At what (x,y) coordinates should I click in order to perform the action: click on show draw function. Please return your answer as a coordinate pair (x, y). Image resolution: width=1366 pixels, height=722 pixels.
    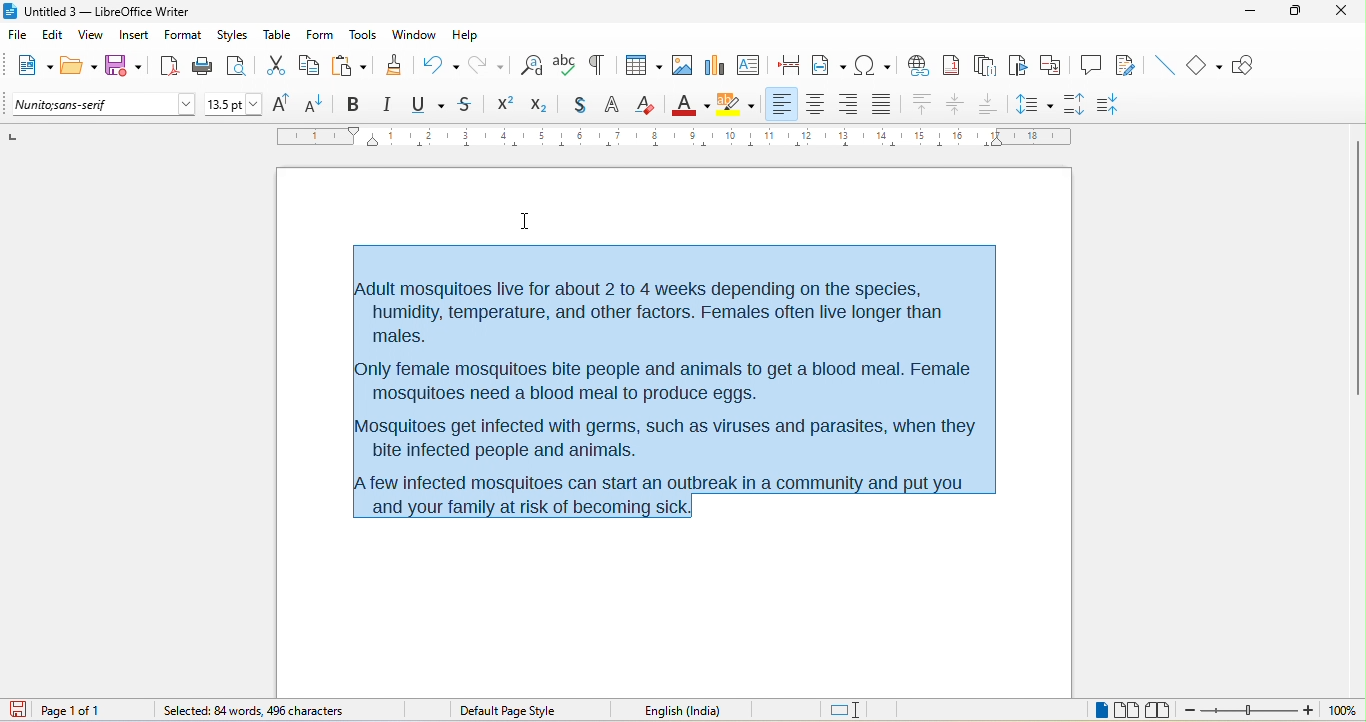
    Looking at the image, I should click on (1250, 65).